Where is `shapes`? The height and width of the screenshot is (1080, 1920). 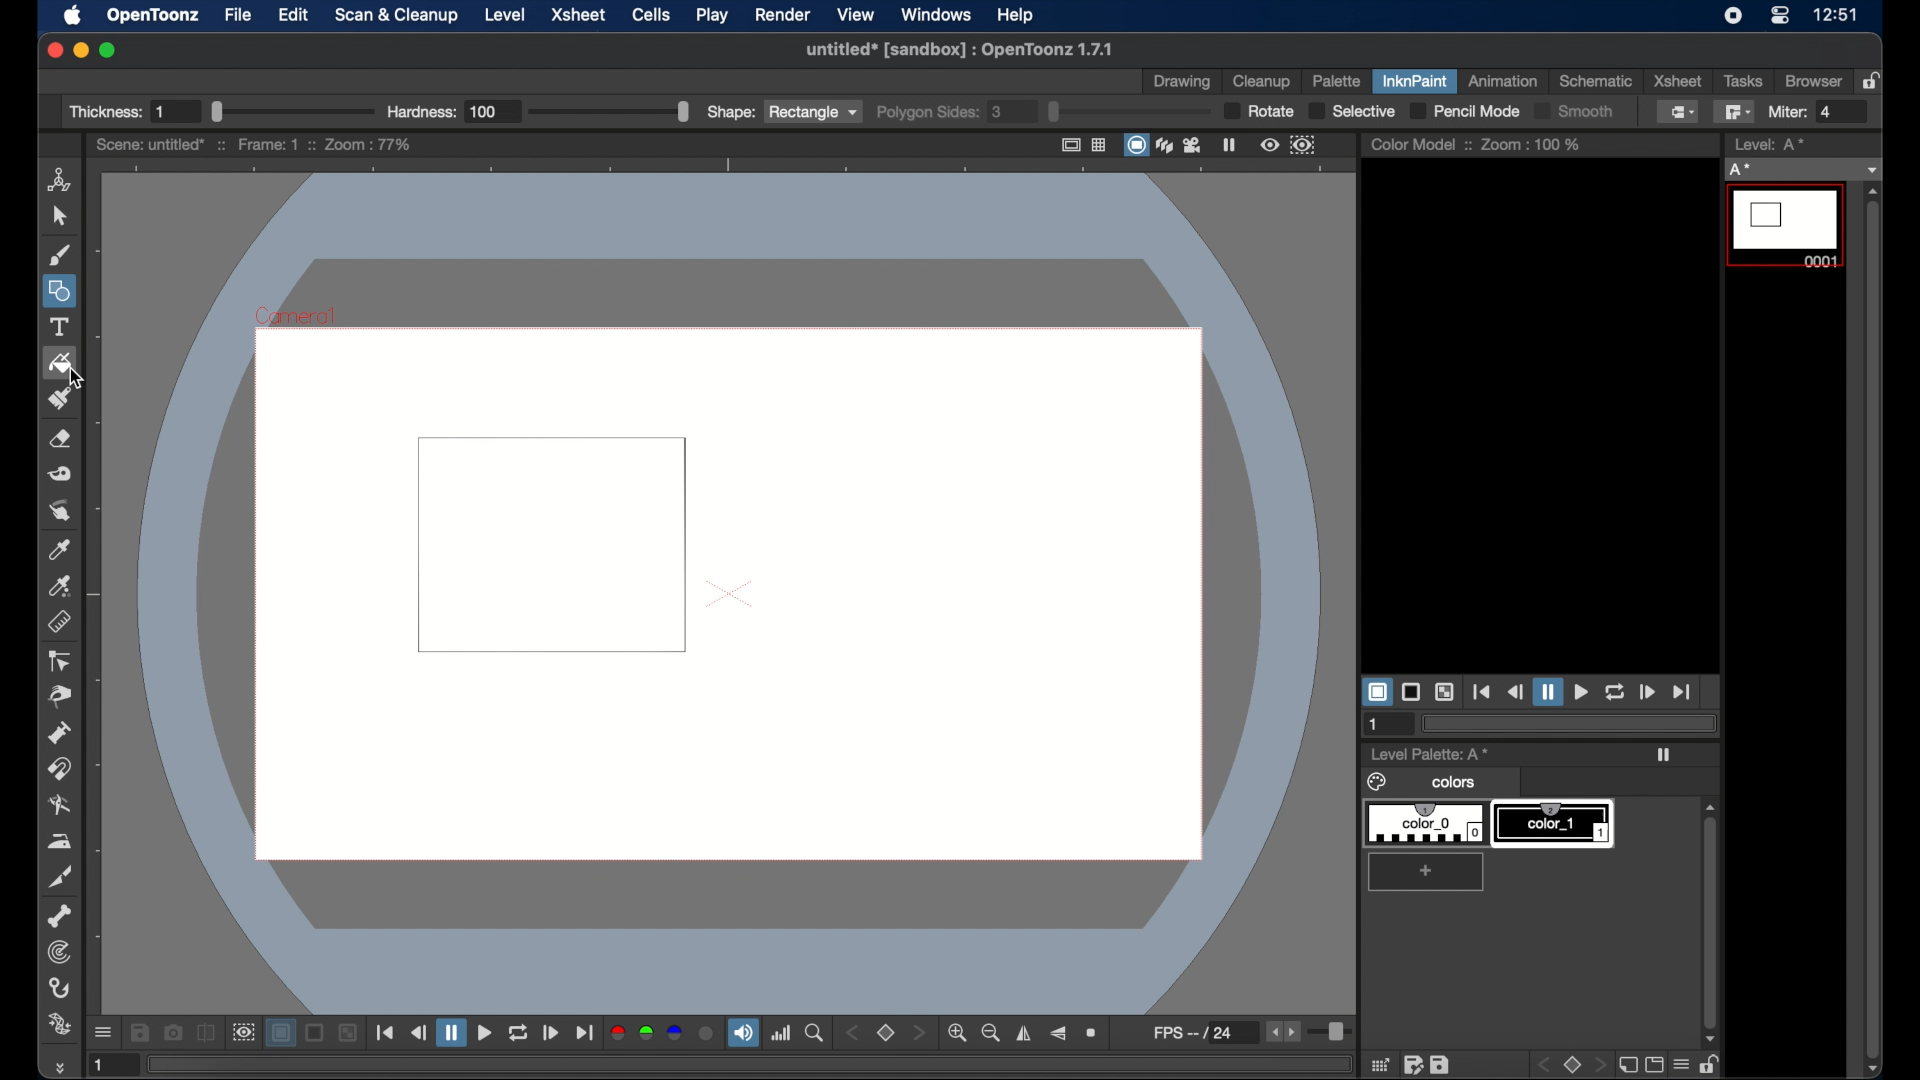
shapes is located at coordinates (61, 292).